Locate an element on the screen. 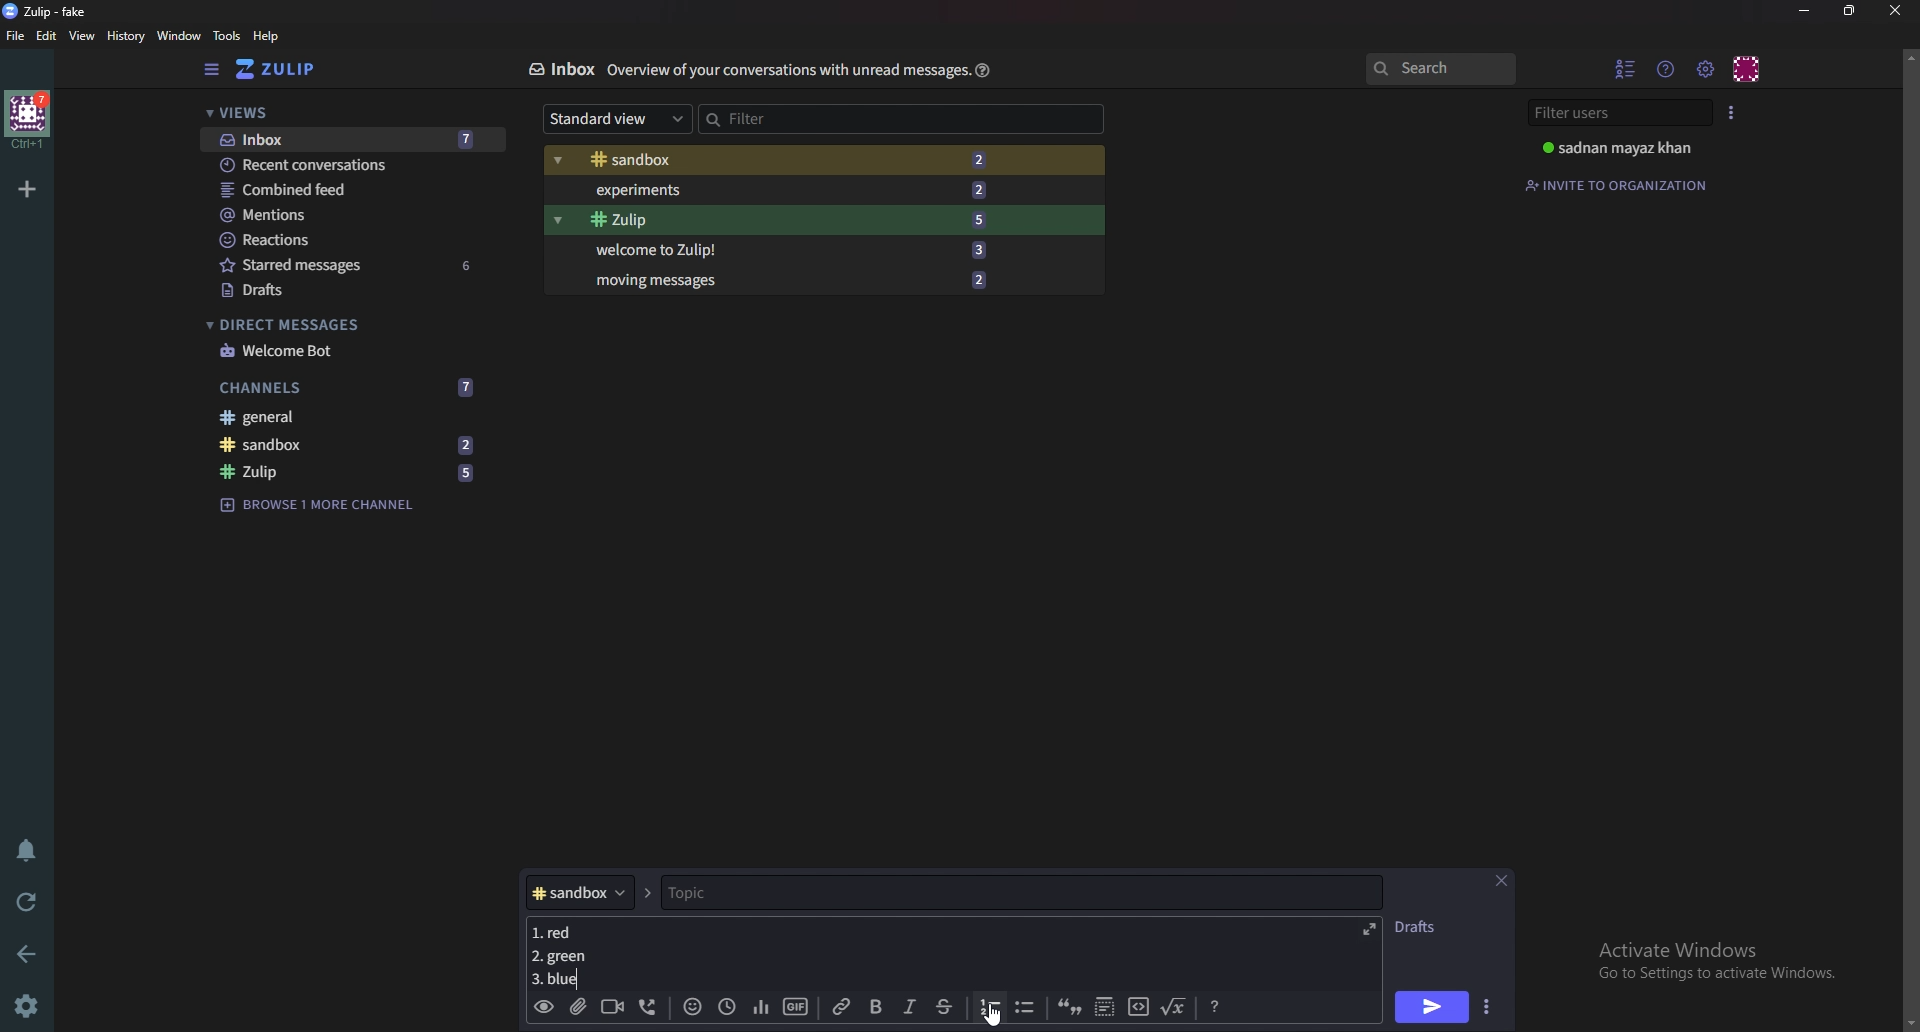  Cursor is located at coordinates (996, 1015).